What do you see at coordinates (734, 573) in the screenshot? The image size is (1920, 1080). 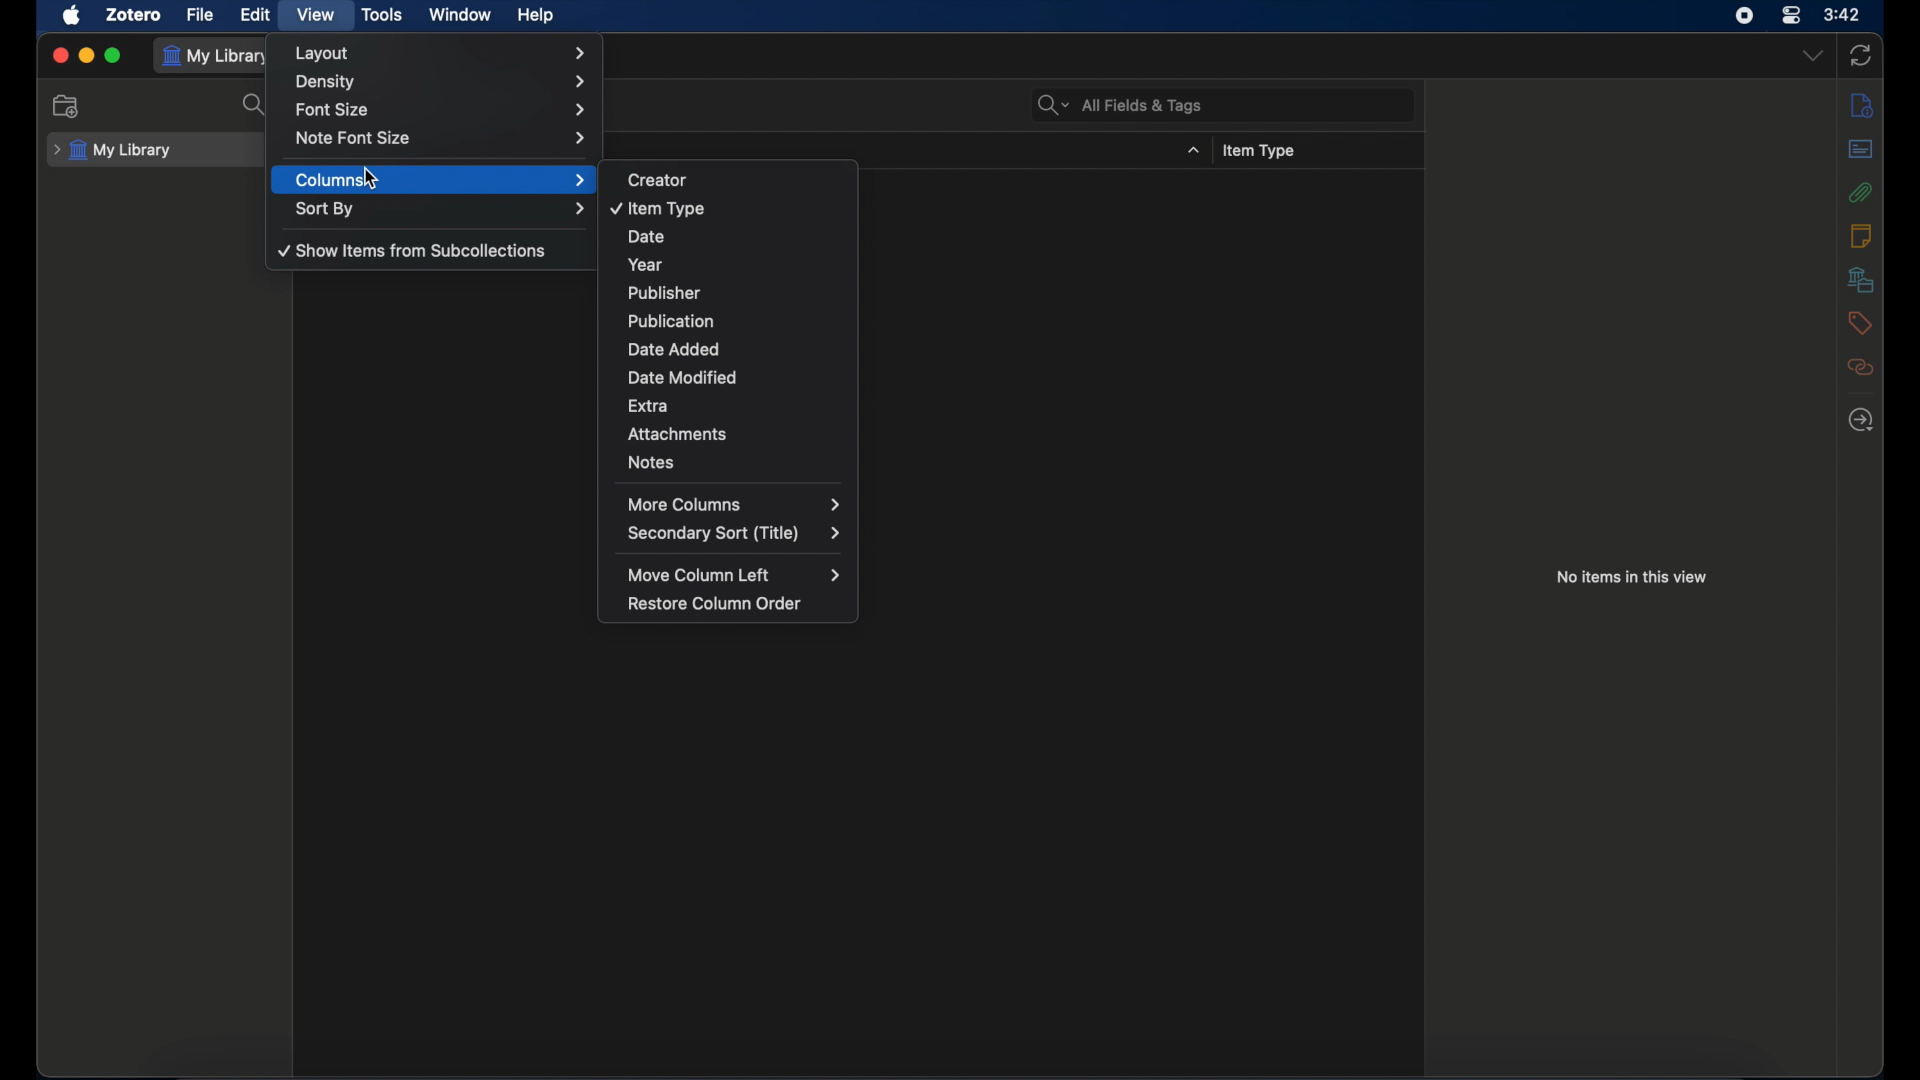 I see `move column left` at bounding box center [734, 573].